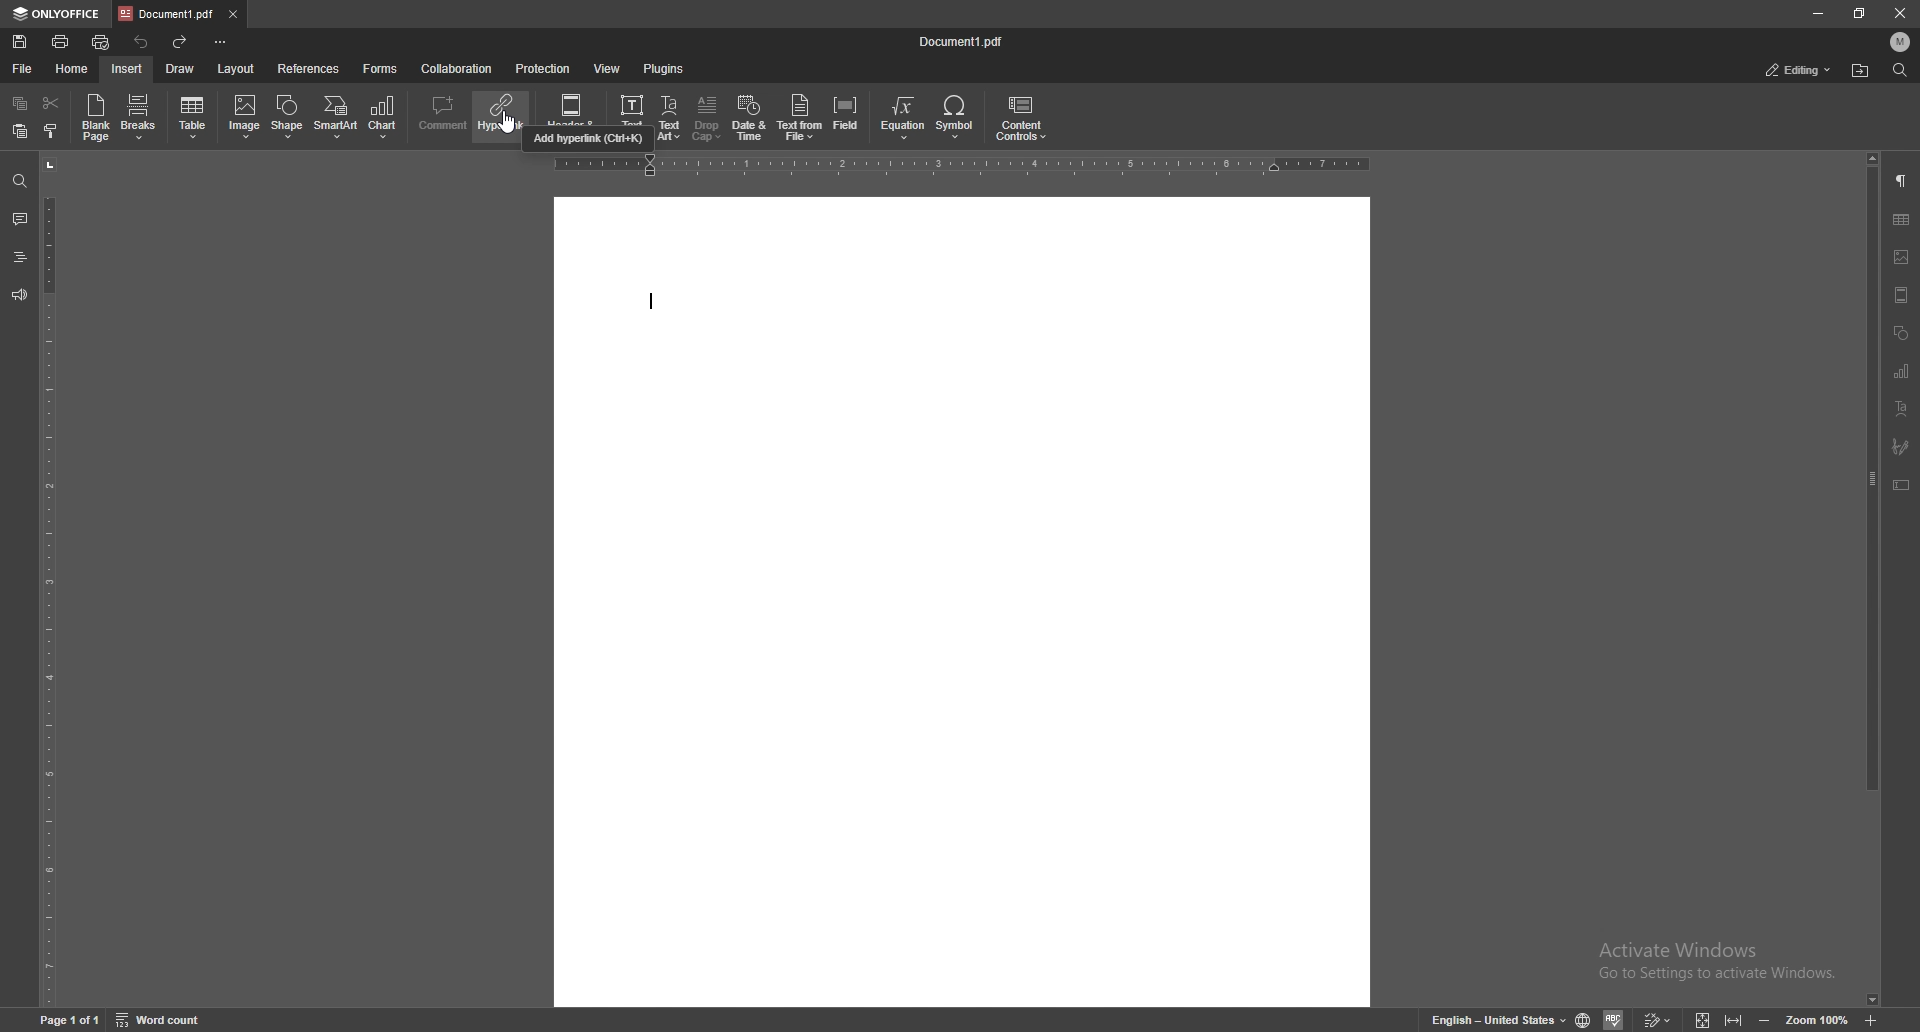 This screenshot has height=1032, width=1920. Describe the element at coordinates (233, 15) in the screenshot. I see `close tab` at that location.